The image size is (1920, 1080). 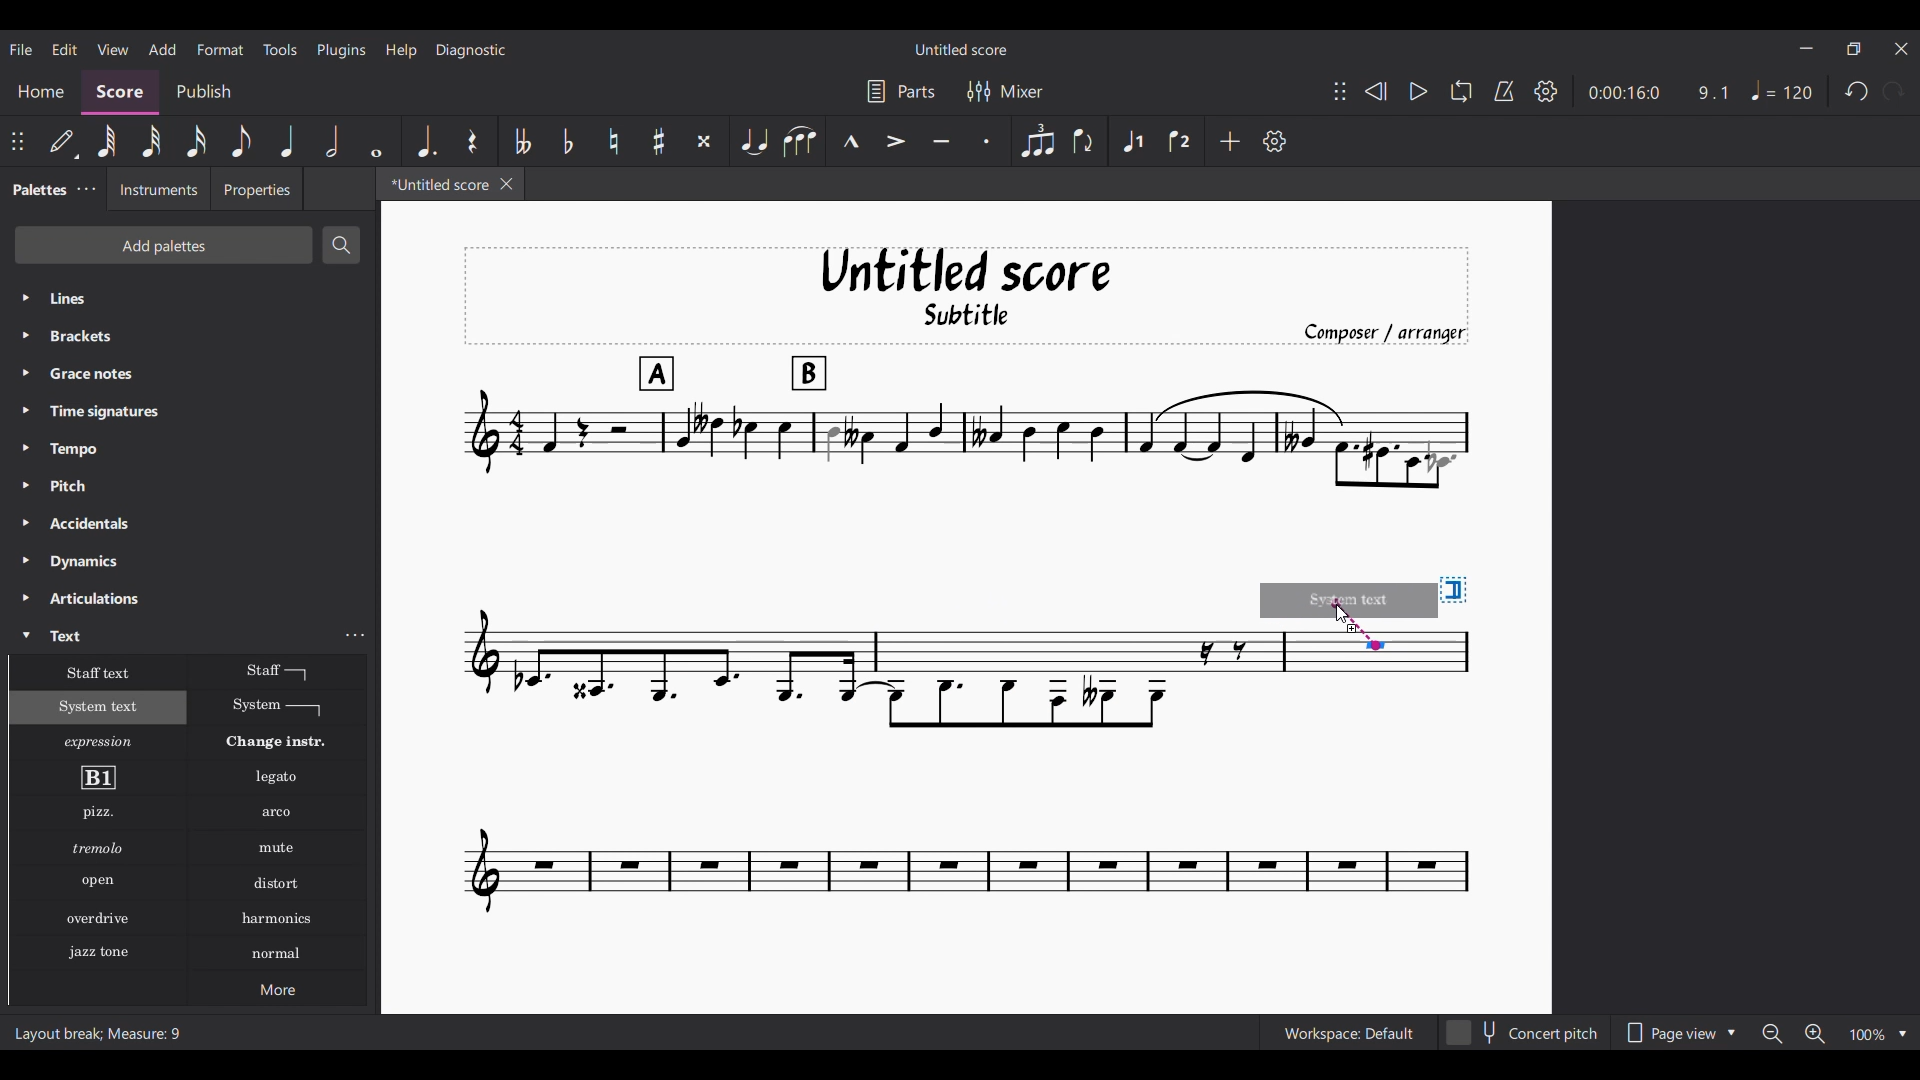 I want to click on Current score, so click(x=858, y=582).